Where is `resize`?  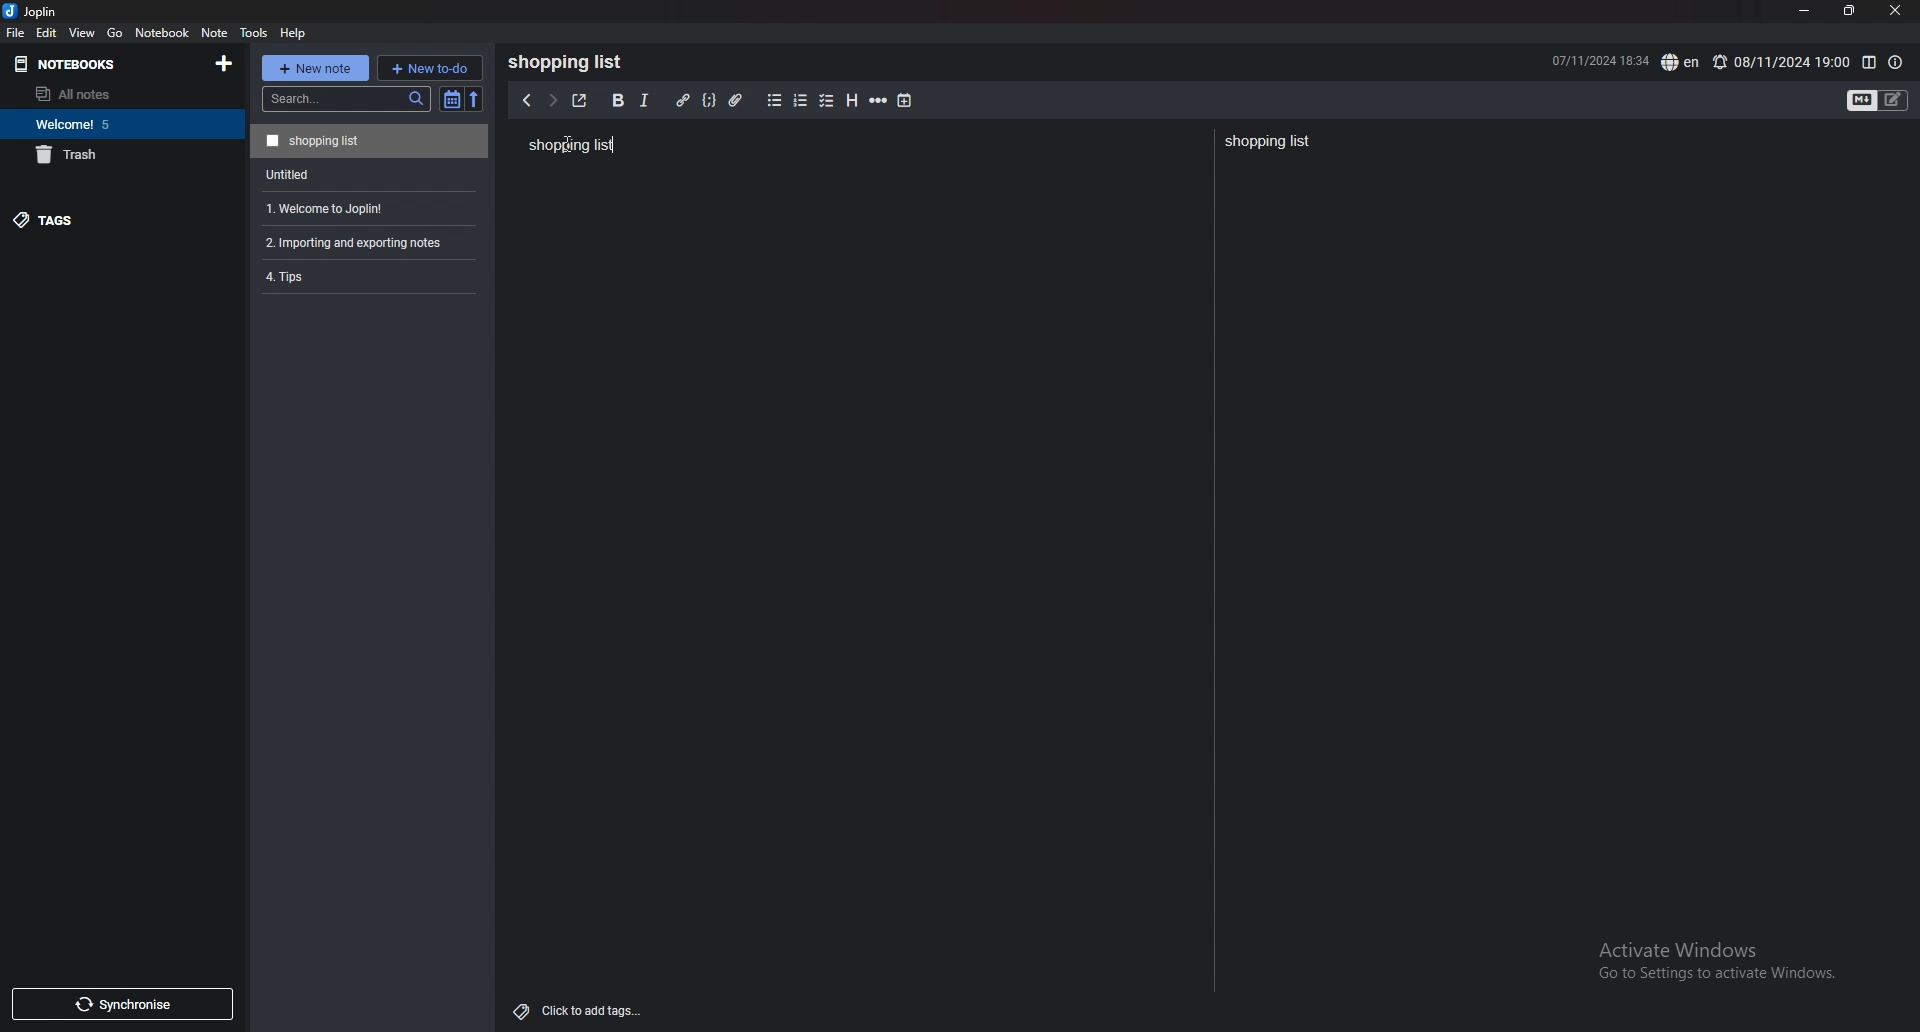
resize is located at coordinates (1848, 11).